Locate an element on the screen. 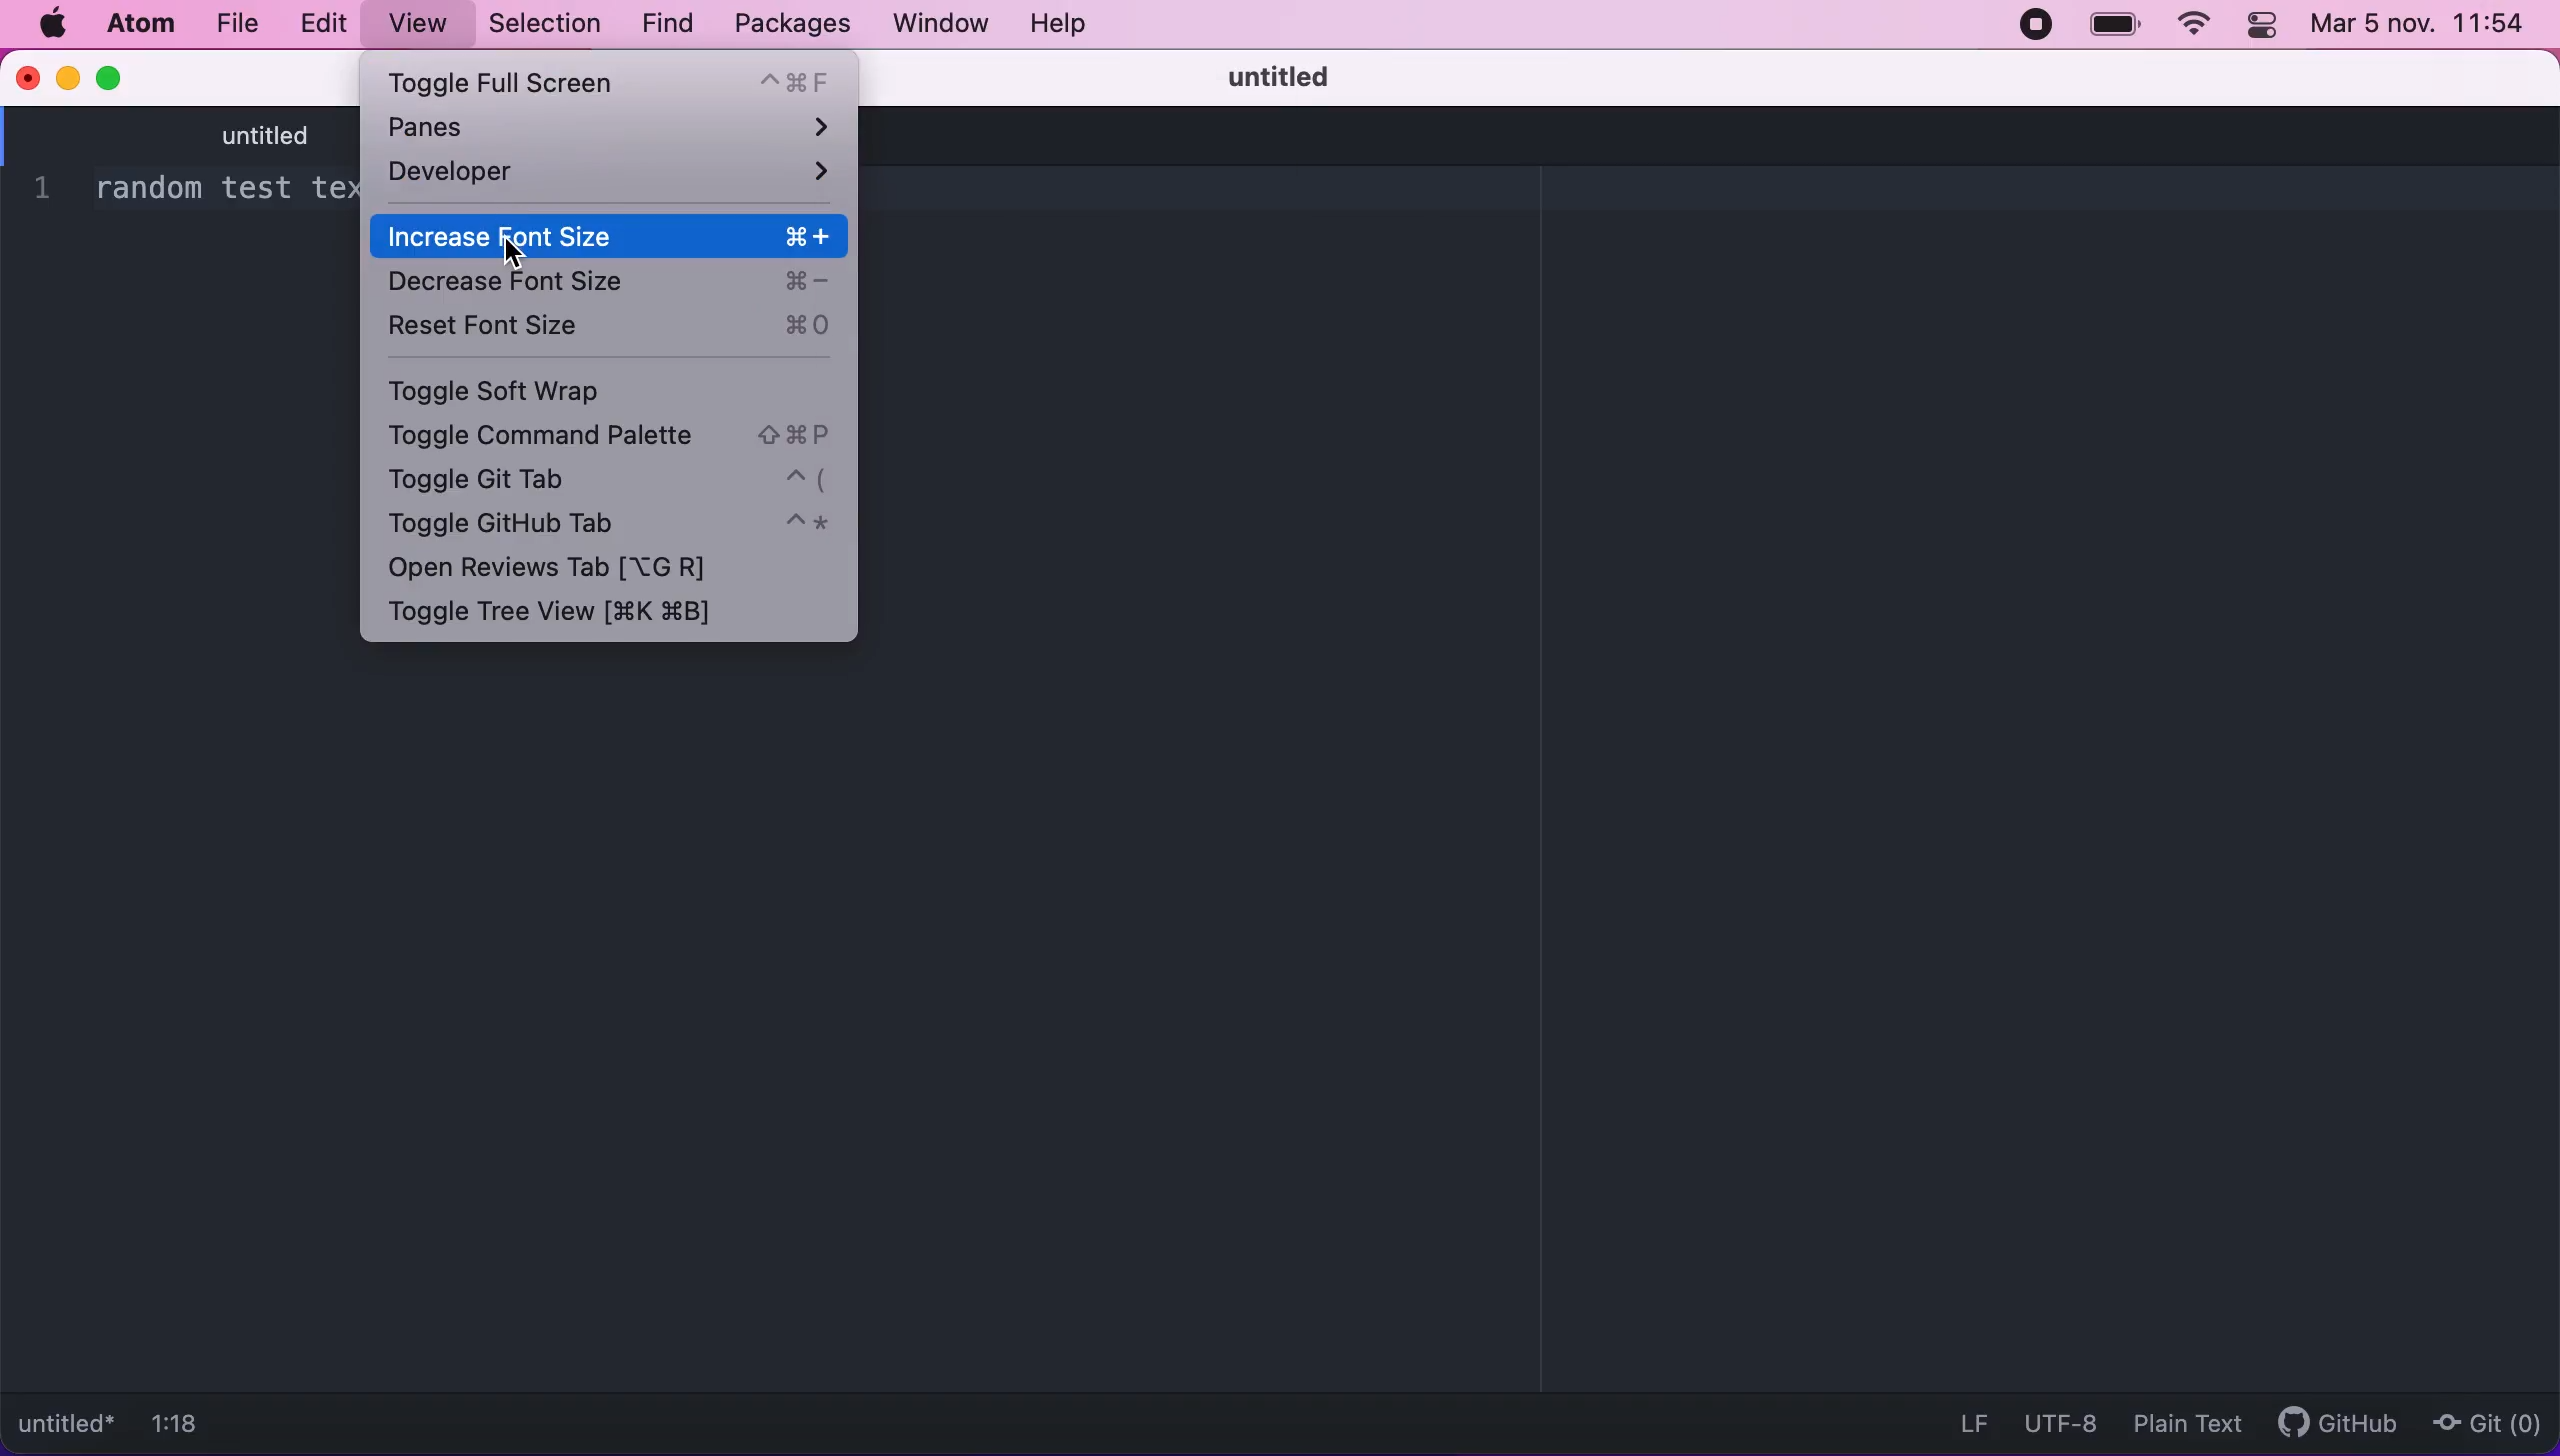  1 random test text is located at coordinates (204, 192).